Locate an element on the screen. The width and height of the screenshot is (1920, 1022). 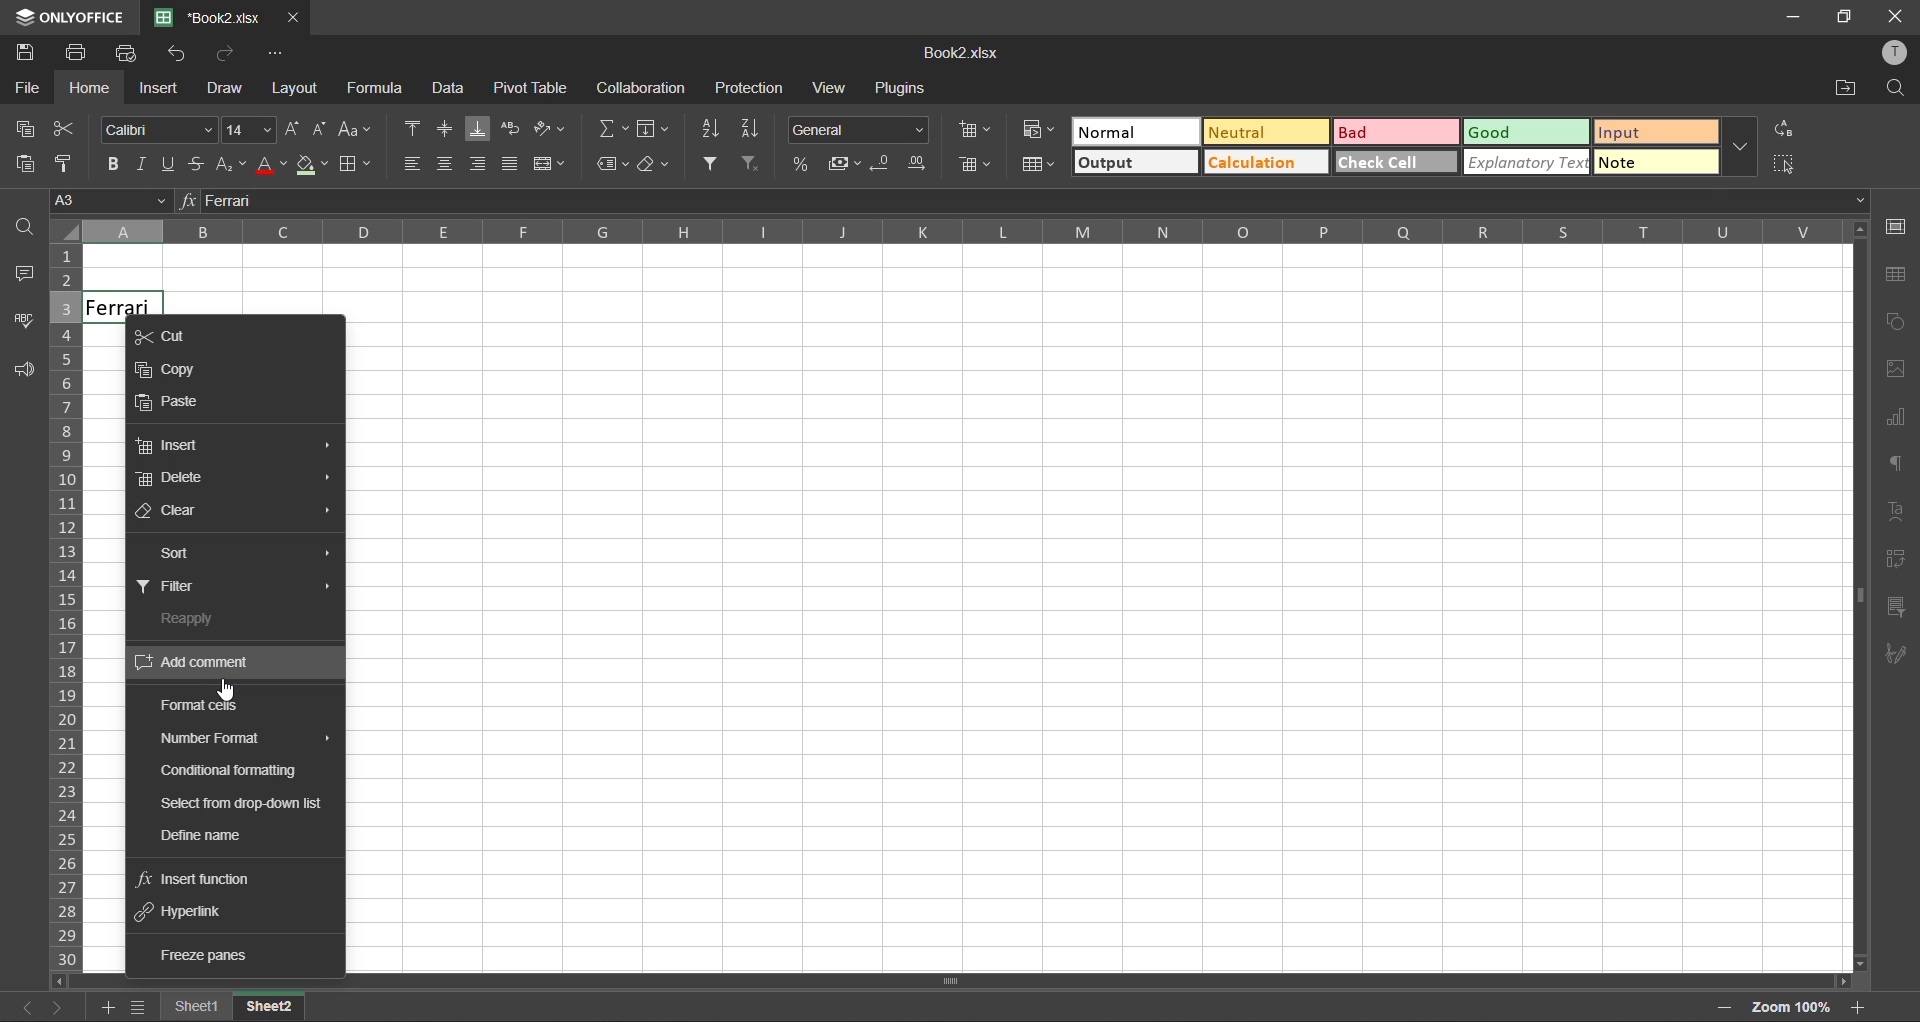
find is located at coordinates (1902, 87).